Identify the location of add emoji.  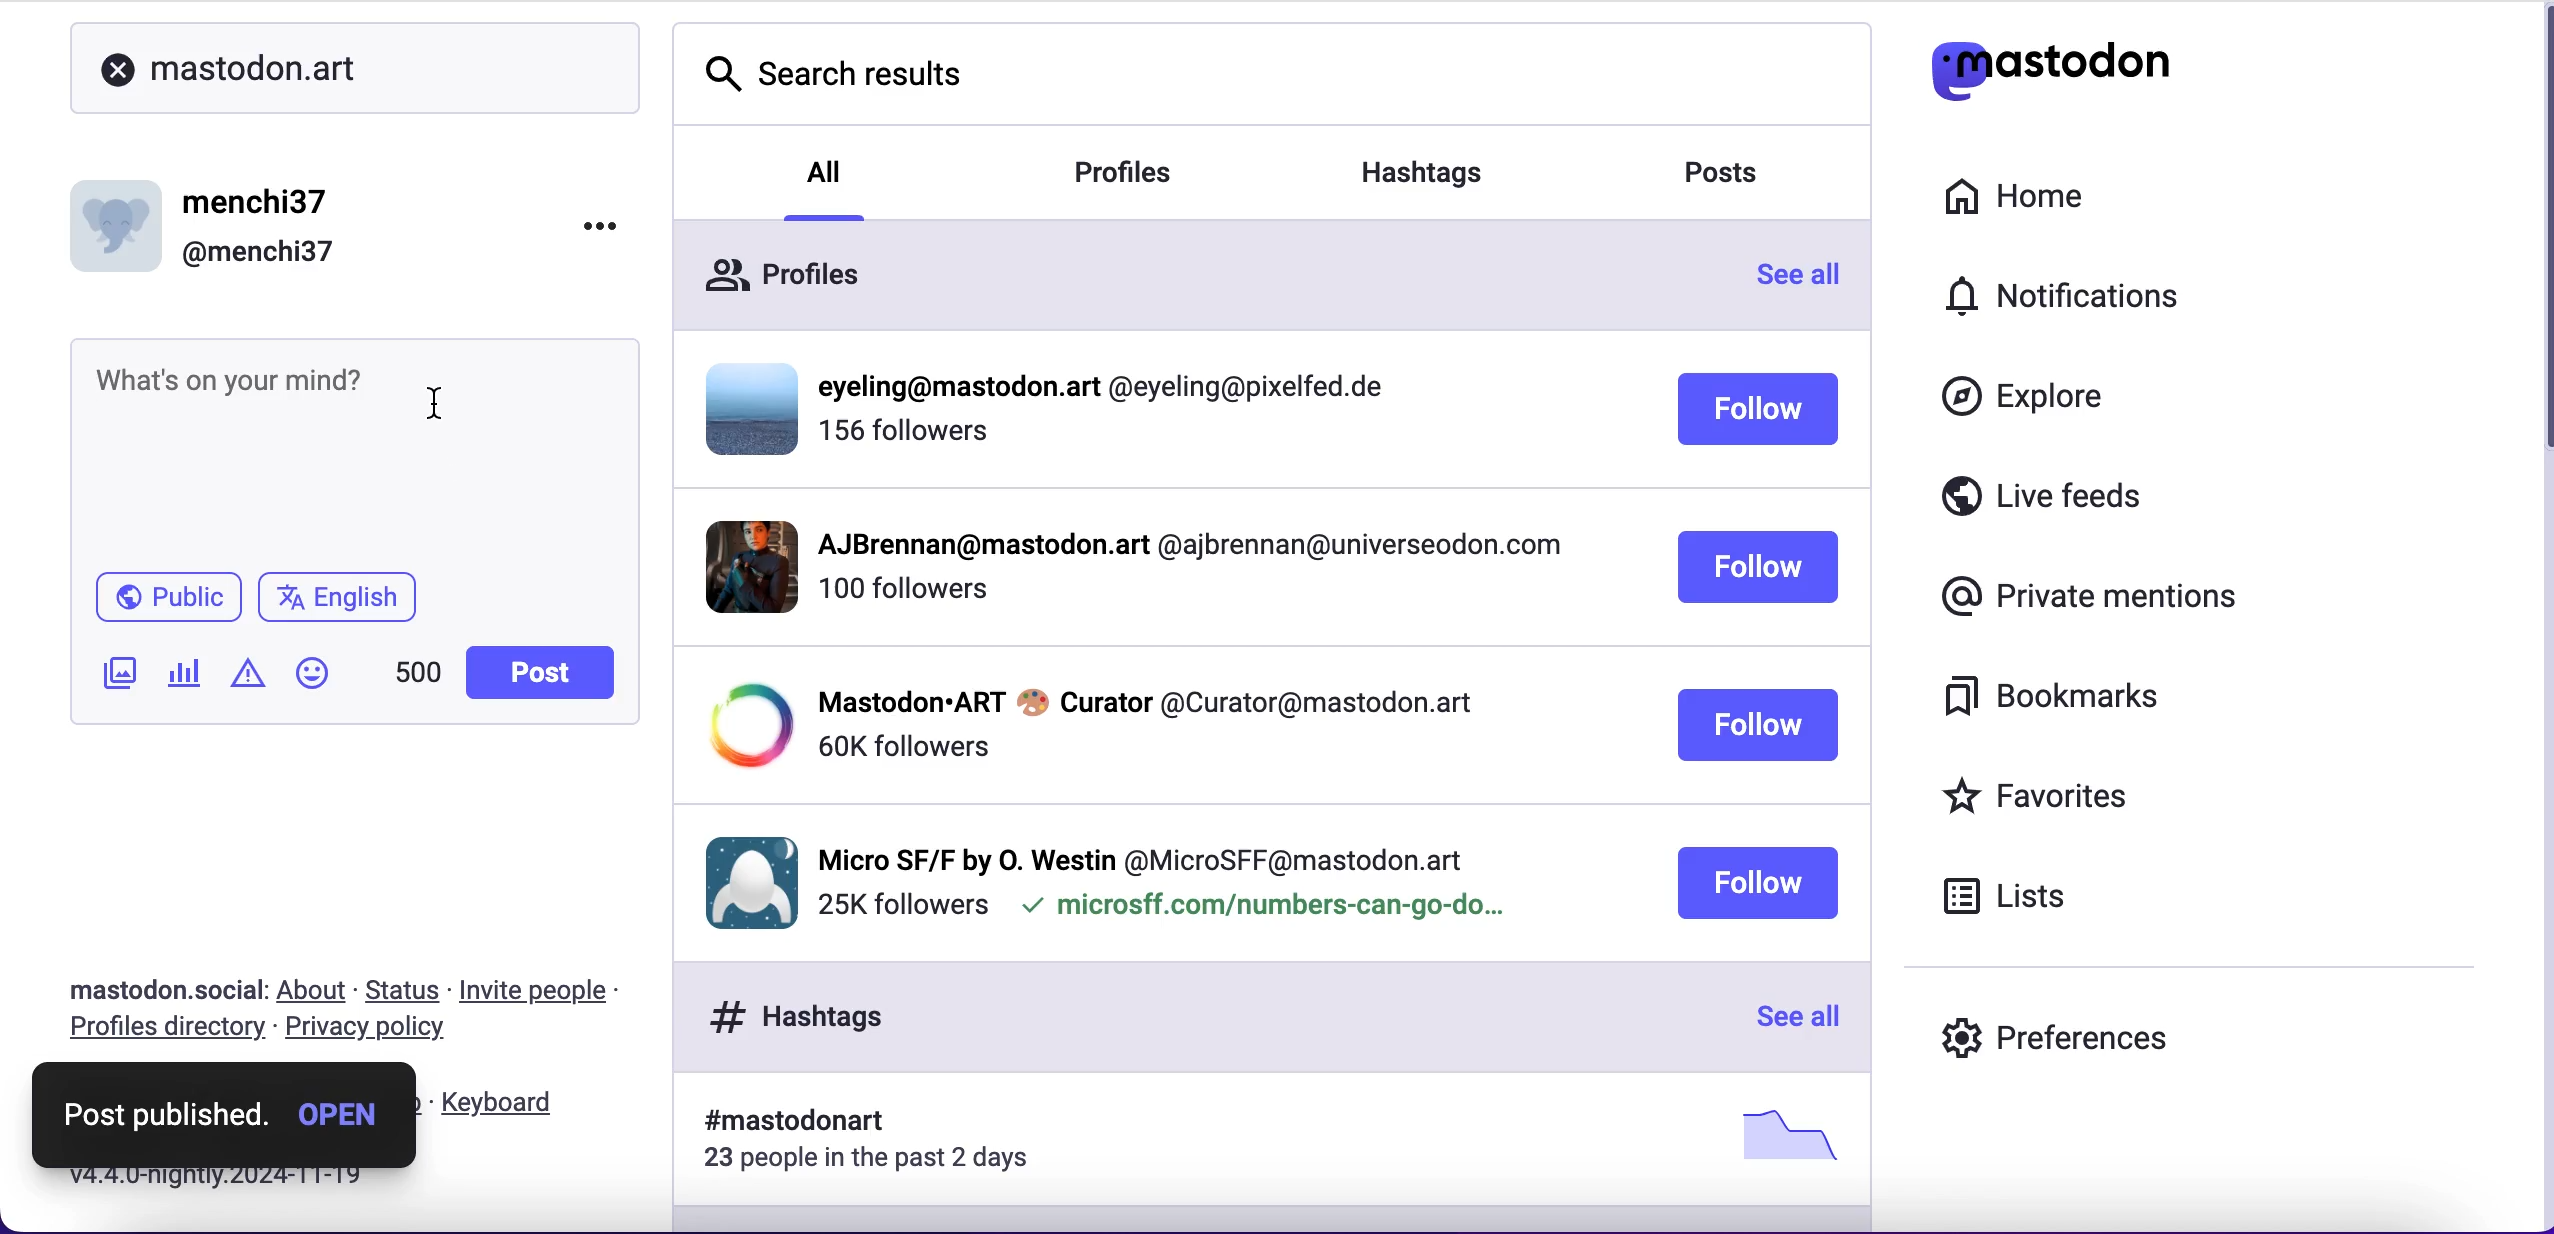
(313, 673).